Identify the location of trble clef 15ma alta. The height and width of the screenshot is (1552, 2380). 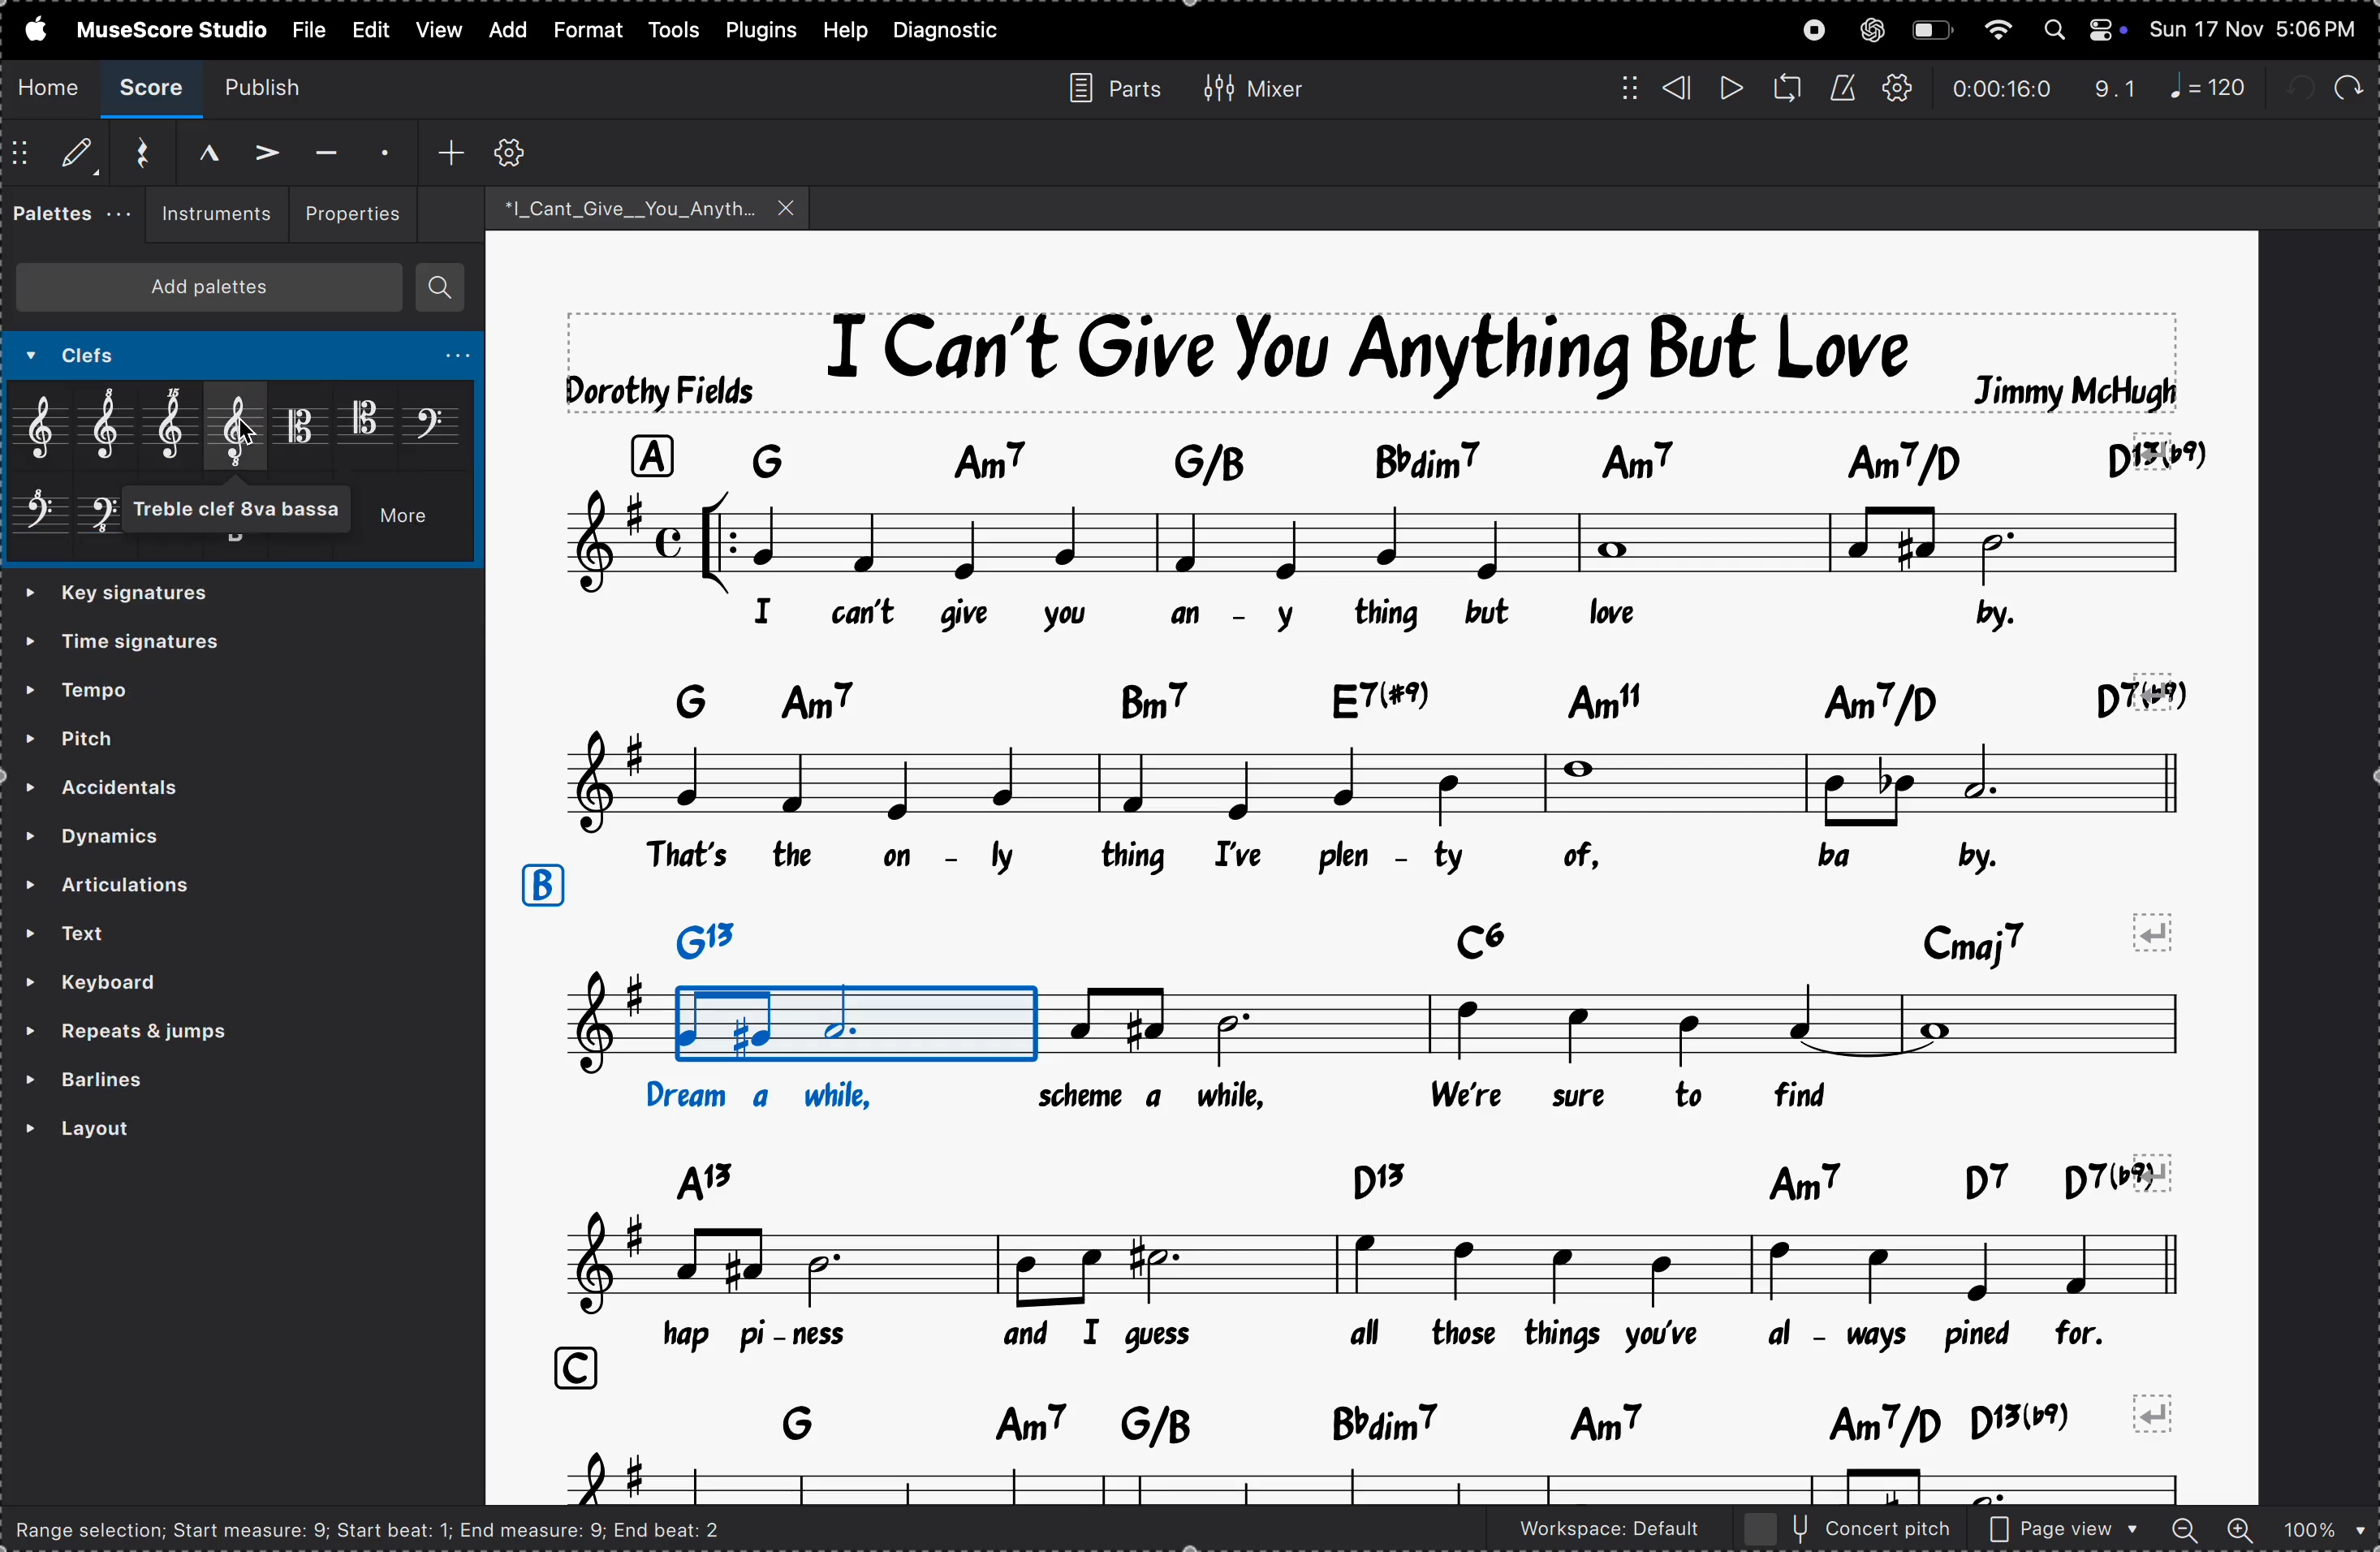
(179, 429).